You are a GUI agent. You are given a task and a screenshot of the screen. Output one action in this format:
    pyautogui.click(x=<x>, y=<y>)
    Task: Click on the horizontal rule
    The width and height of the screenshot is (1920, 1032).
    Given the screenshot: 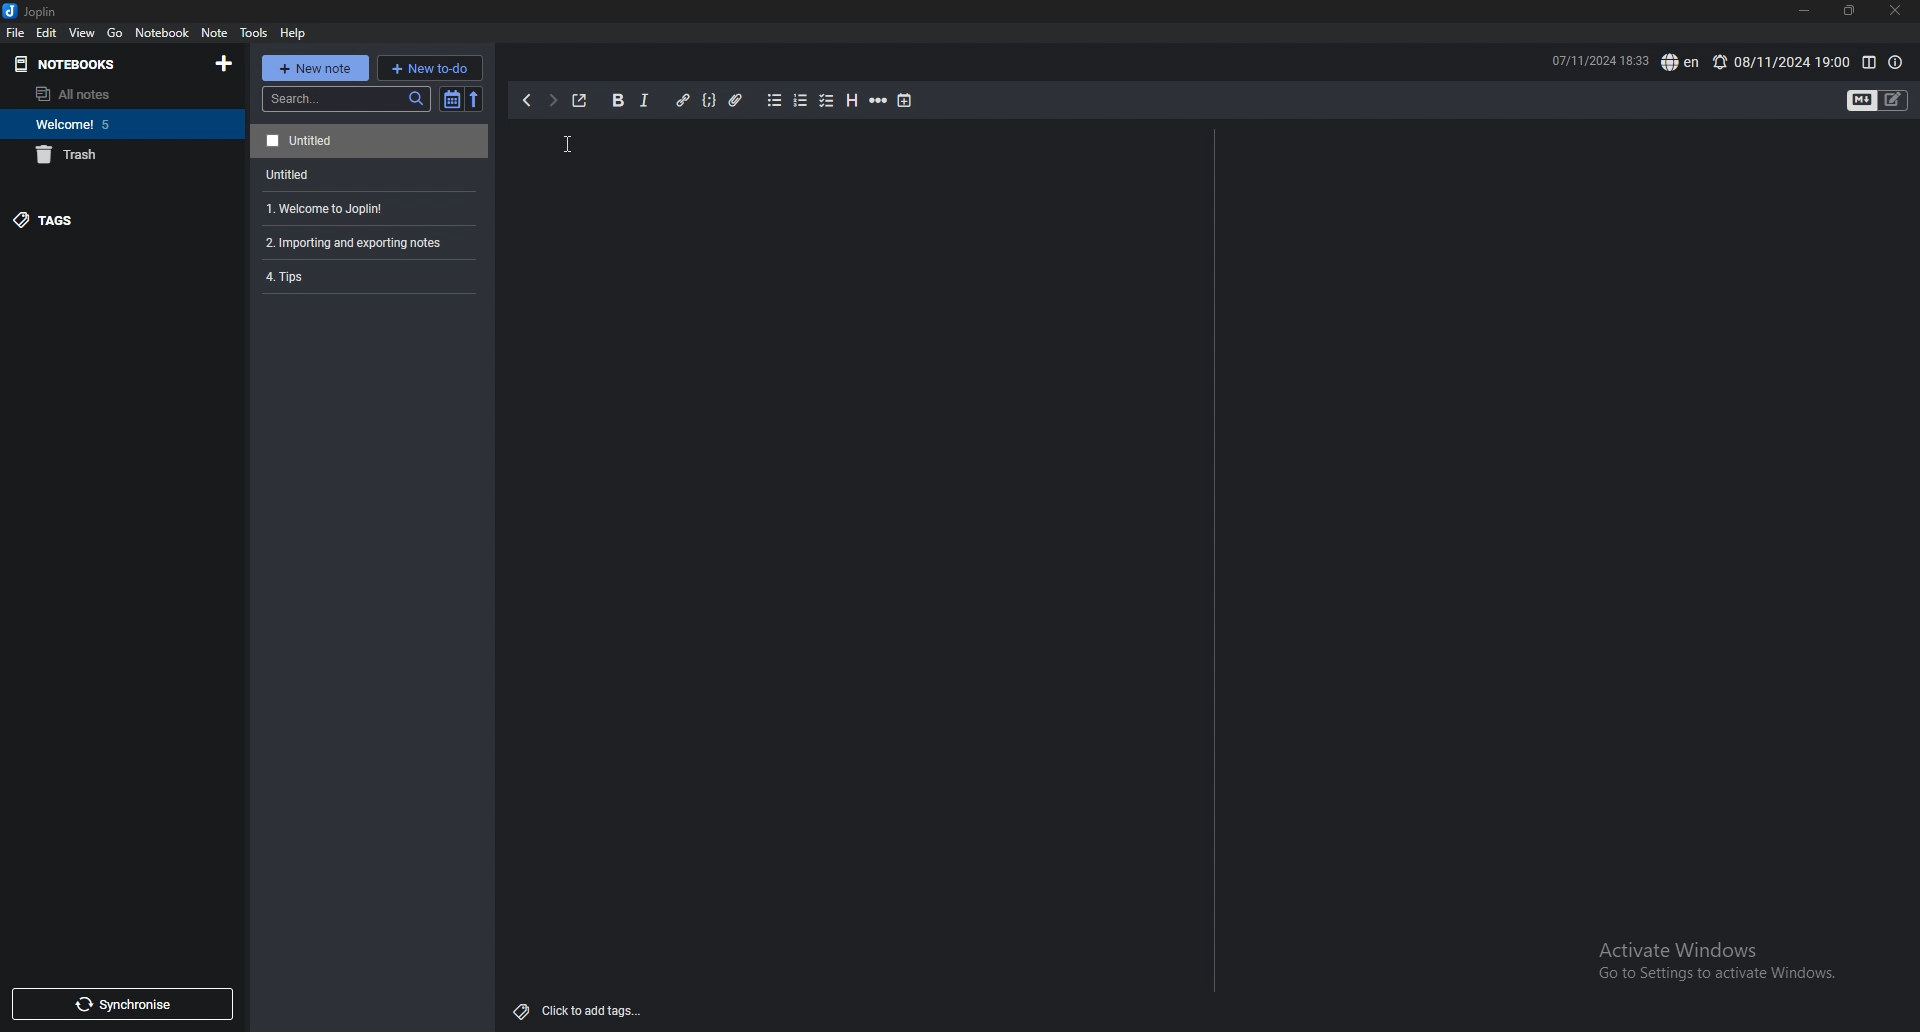 What is the action you would take?
    pyautogui.click(x=878, y=101)
    